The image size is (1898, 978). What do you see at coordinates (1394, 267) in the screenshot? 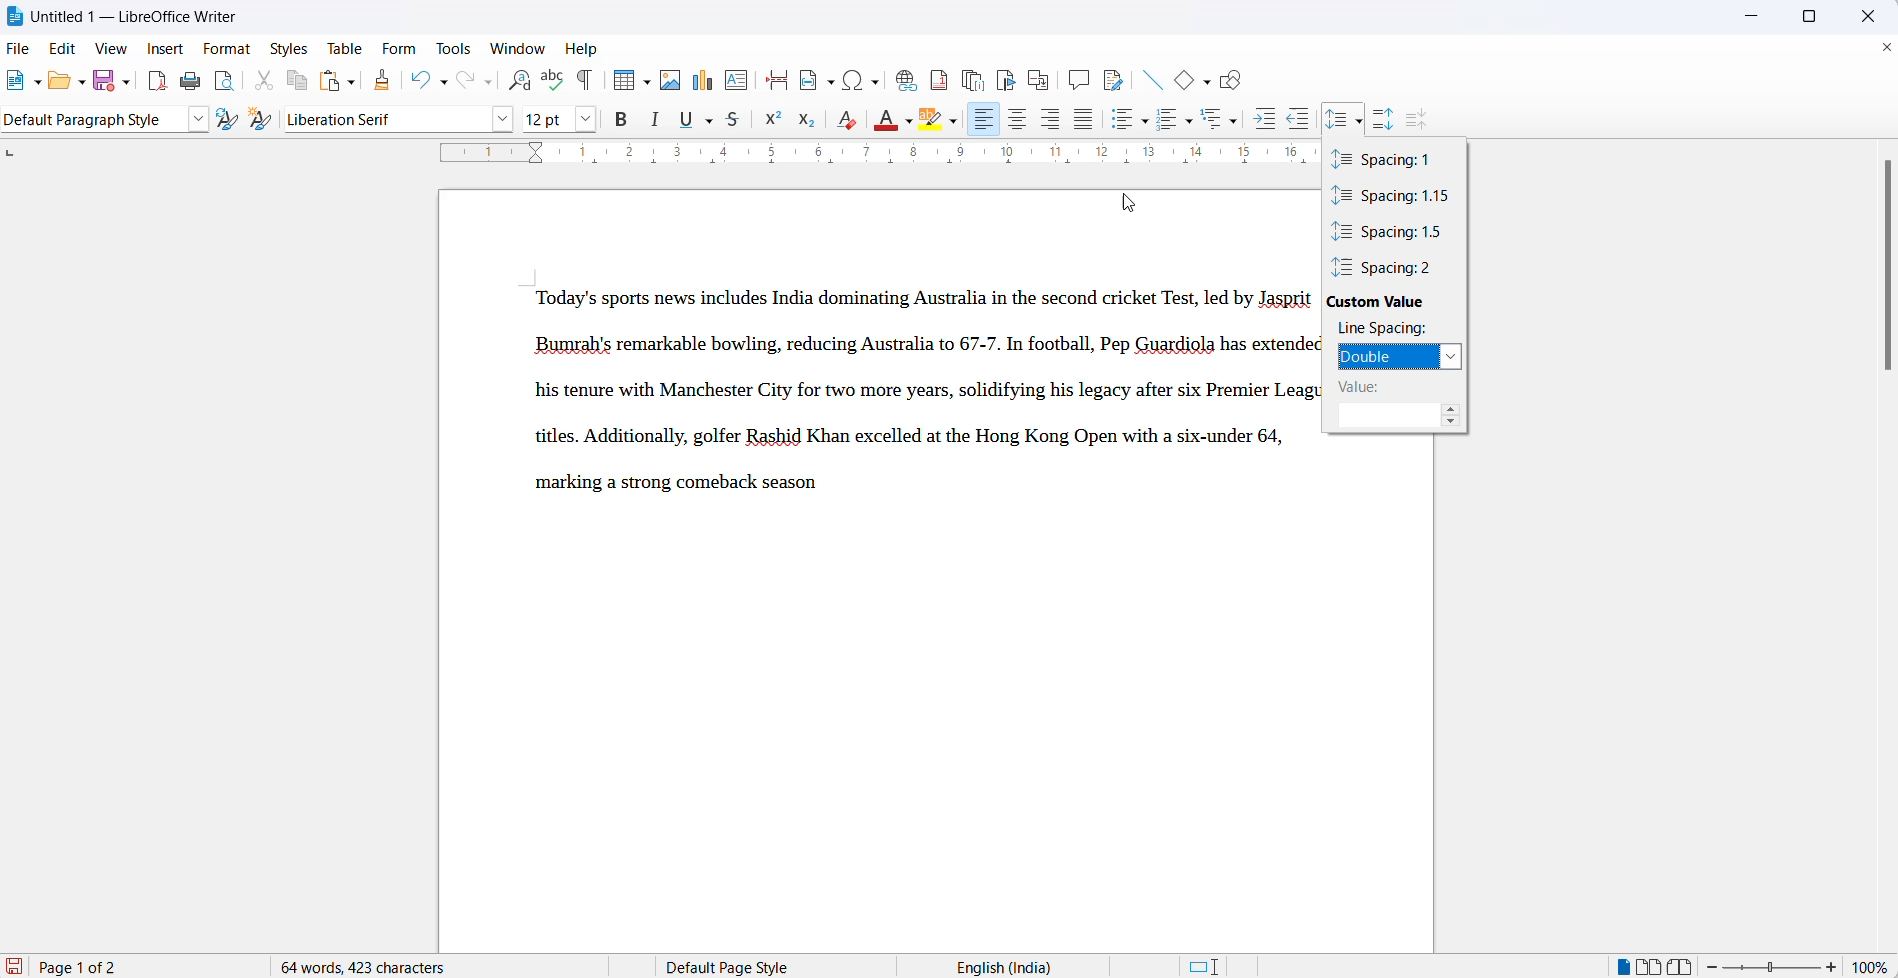
I see `spacing value 2` at bounding box center [1394, 267].